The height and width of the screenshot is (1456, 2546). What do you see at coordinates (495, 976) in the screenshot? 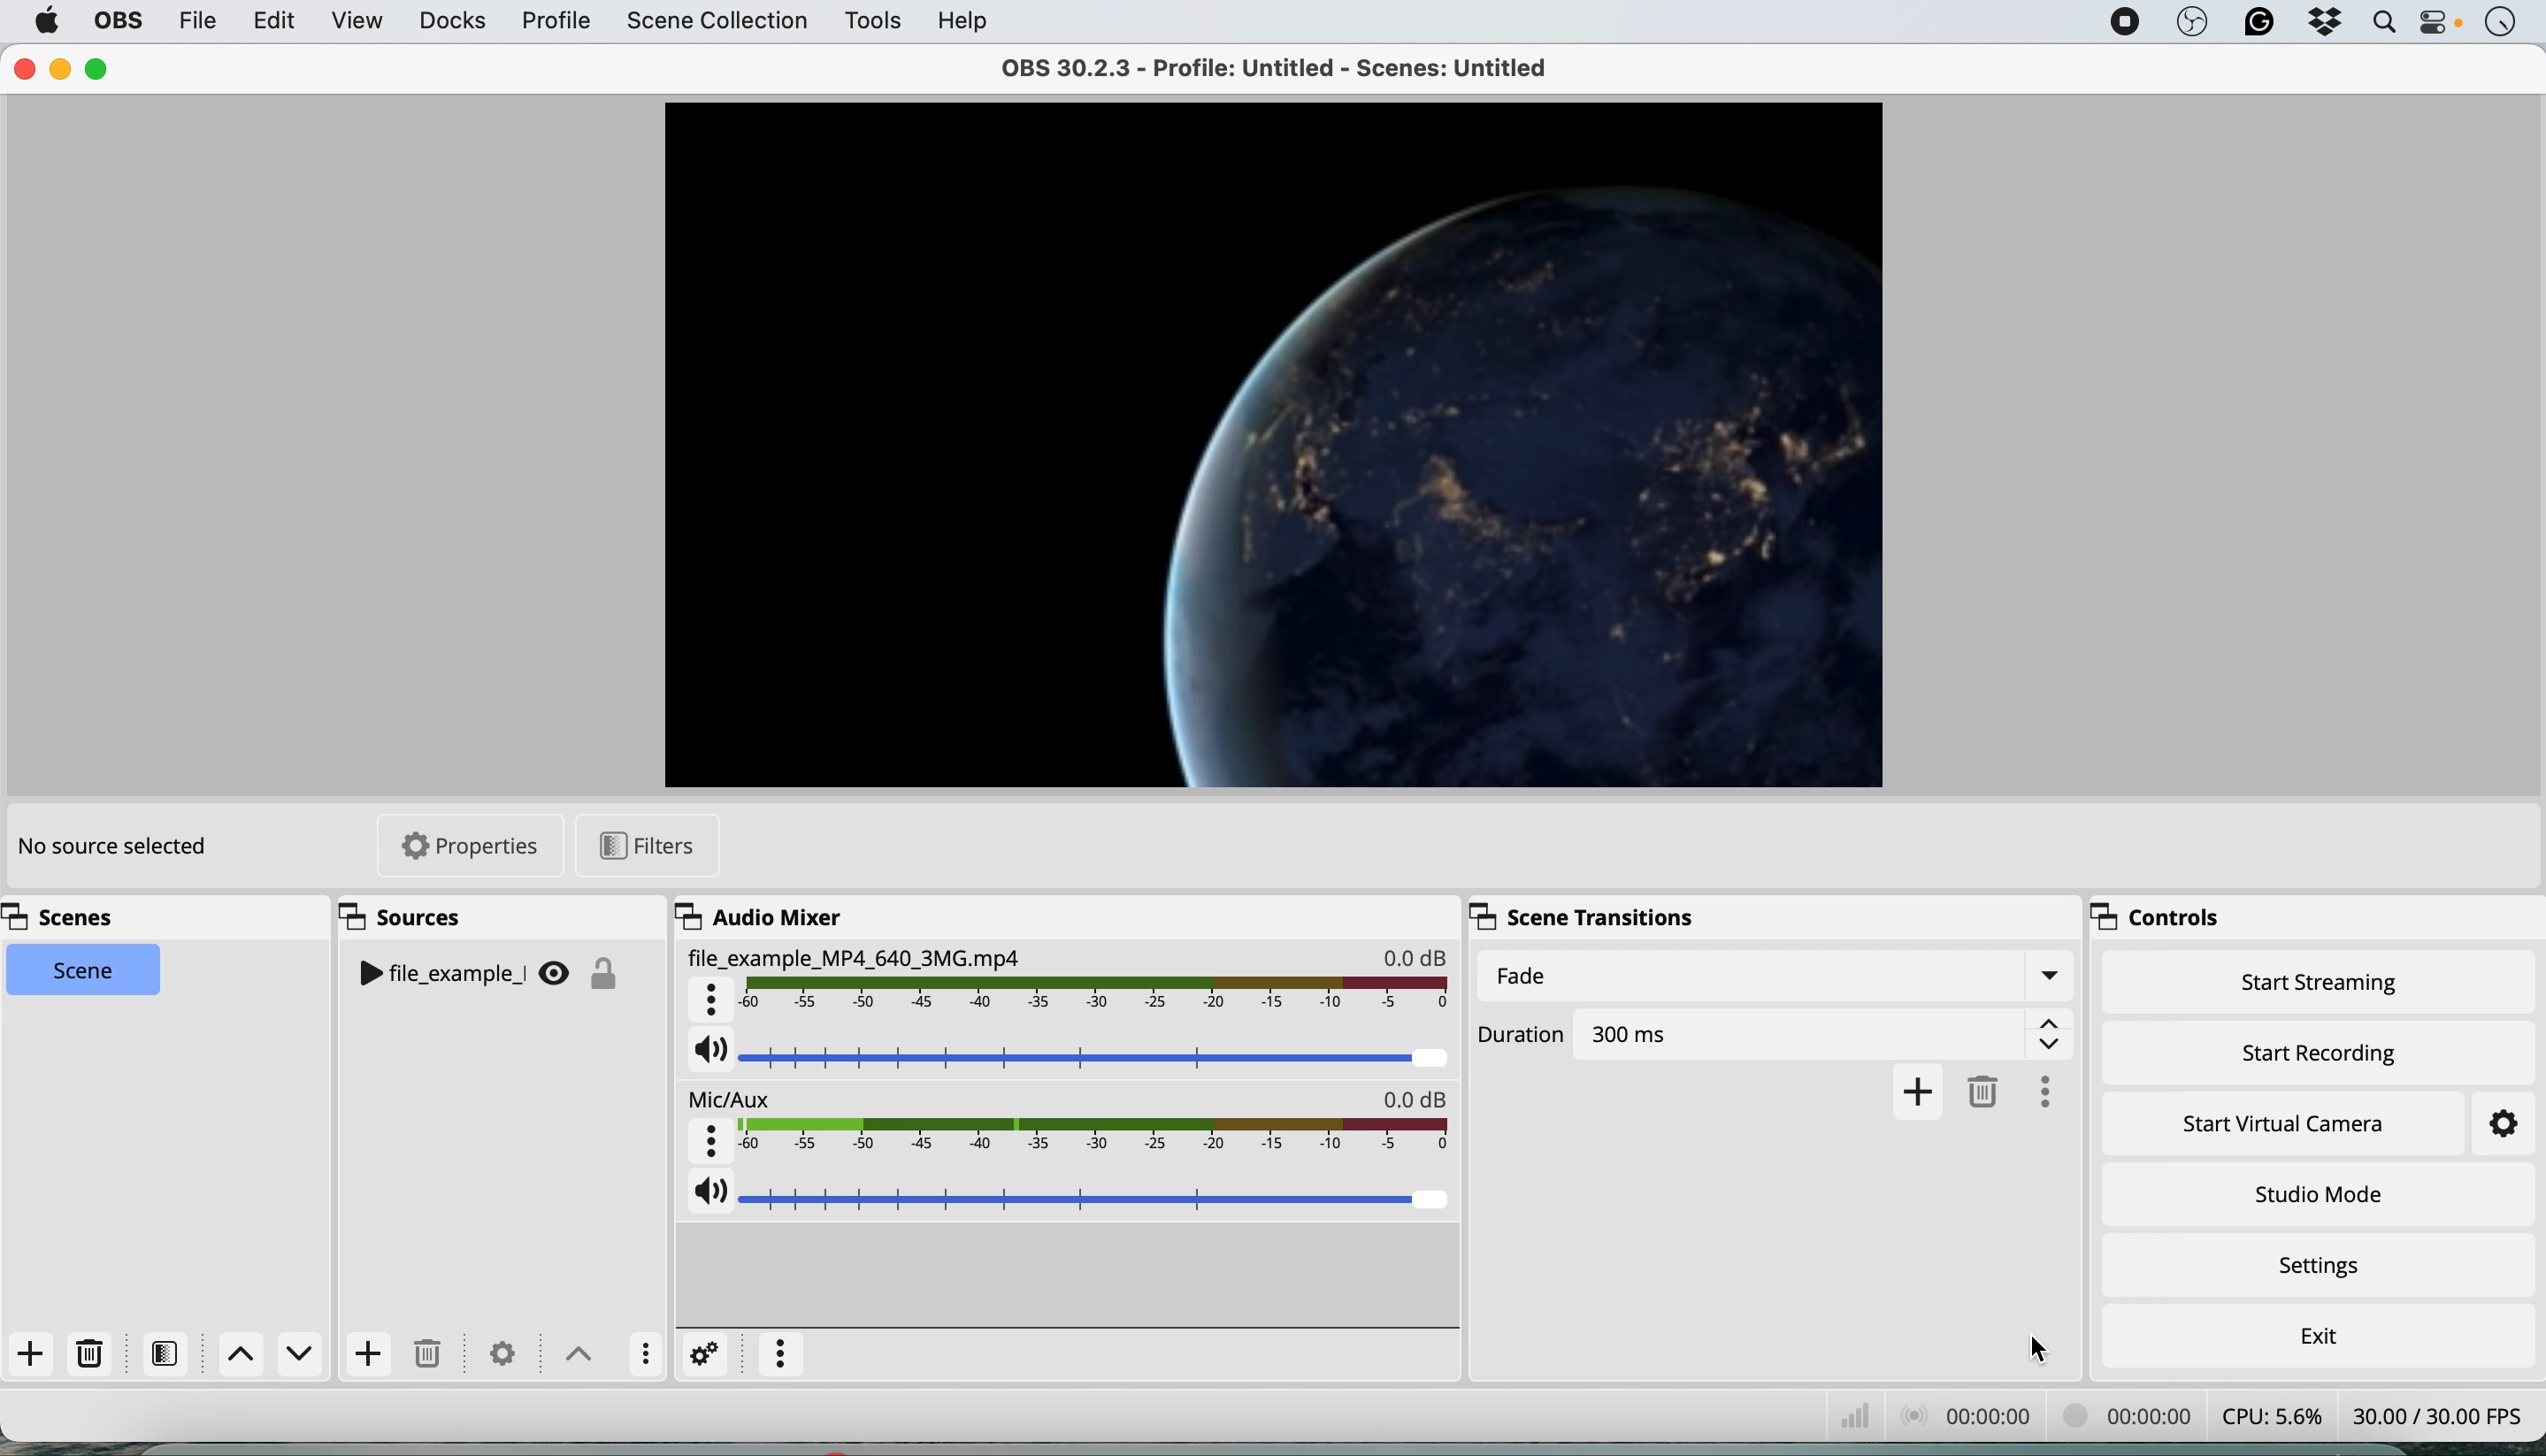
I see `current source` at bounding box center [495, 976].